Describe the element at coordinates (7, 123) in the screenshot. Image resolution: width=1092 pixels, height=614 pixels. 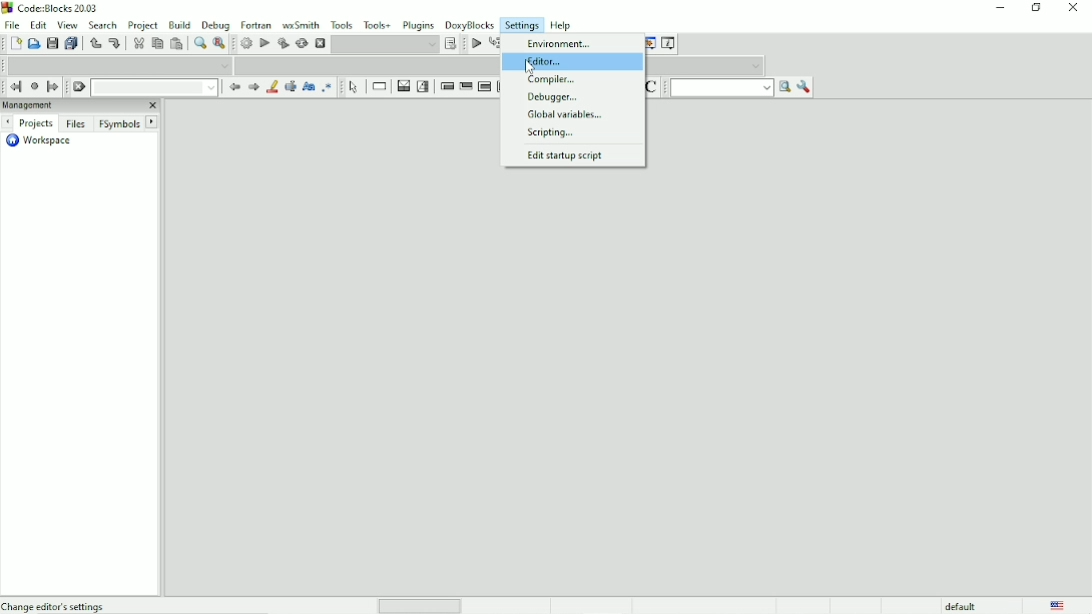
I see `Next` at that location.